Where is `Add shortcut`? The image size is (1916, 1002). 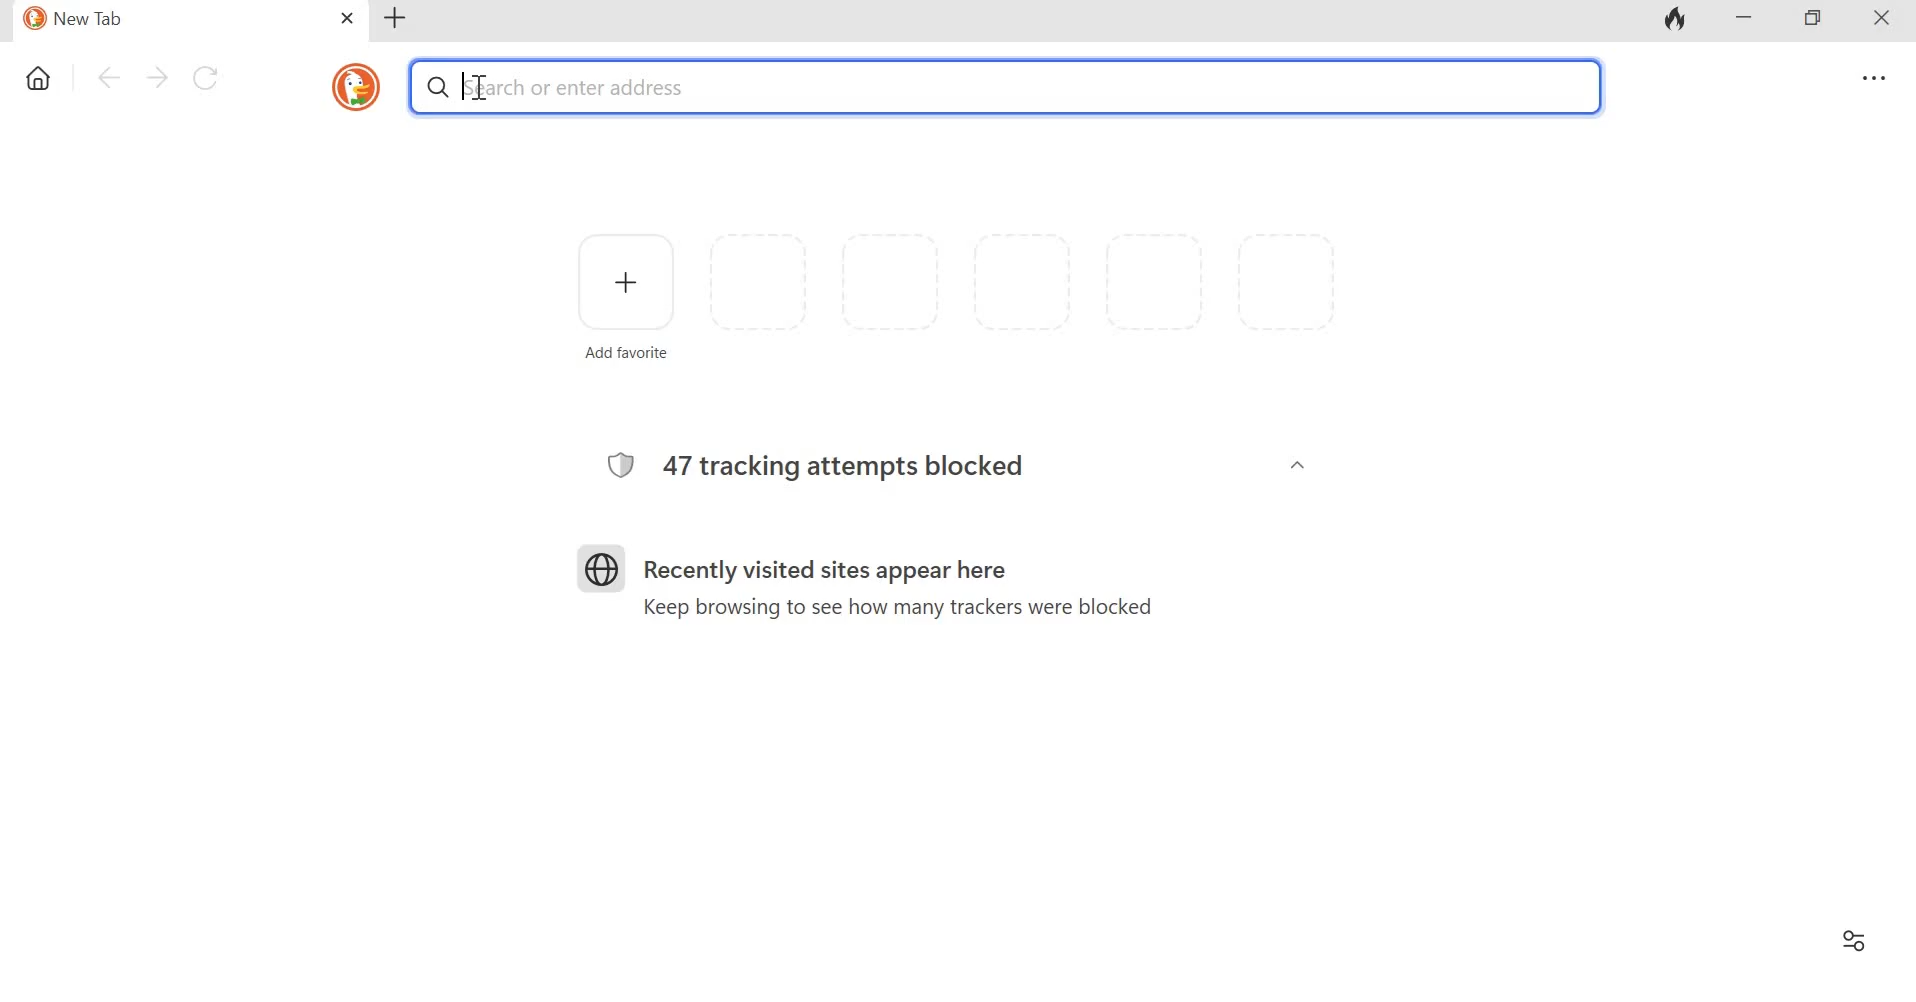
Add shortcut is located at coordinates (626, 294).